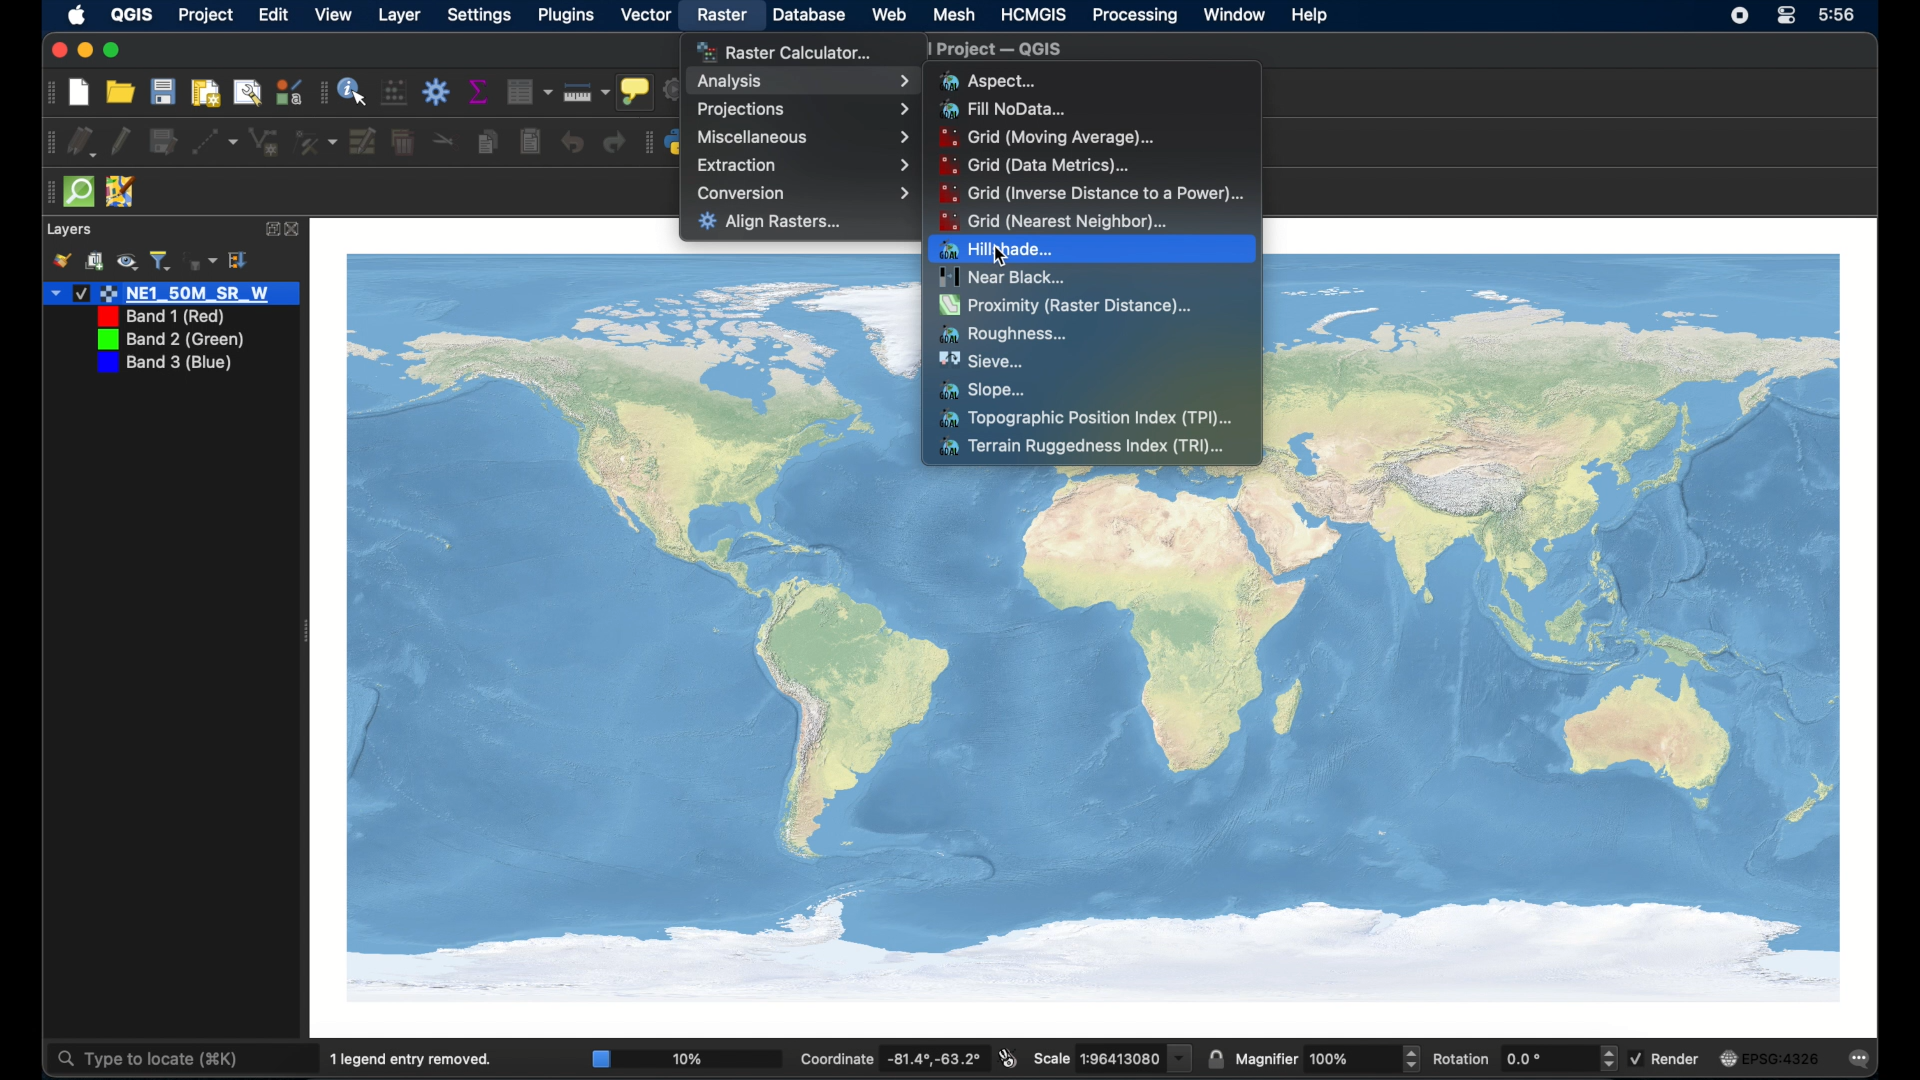  I want to click on settings, so click(479, 15).